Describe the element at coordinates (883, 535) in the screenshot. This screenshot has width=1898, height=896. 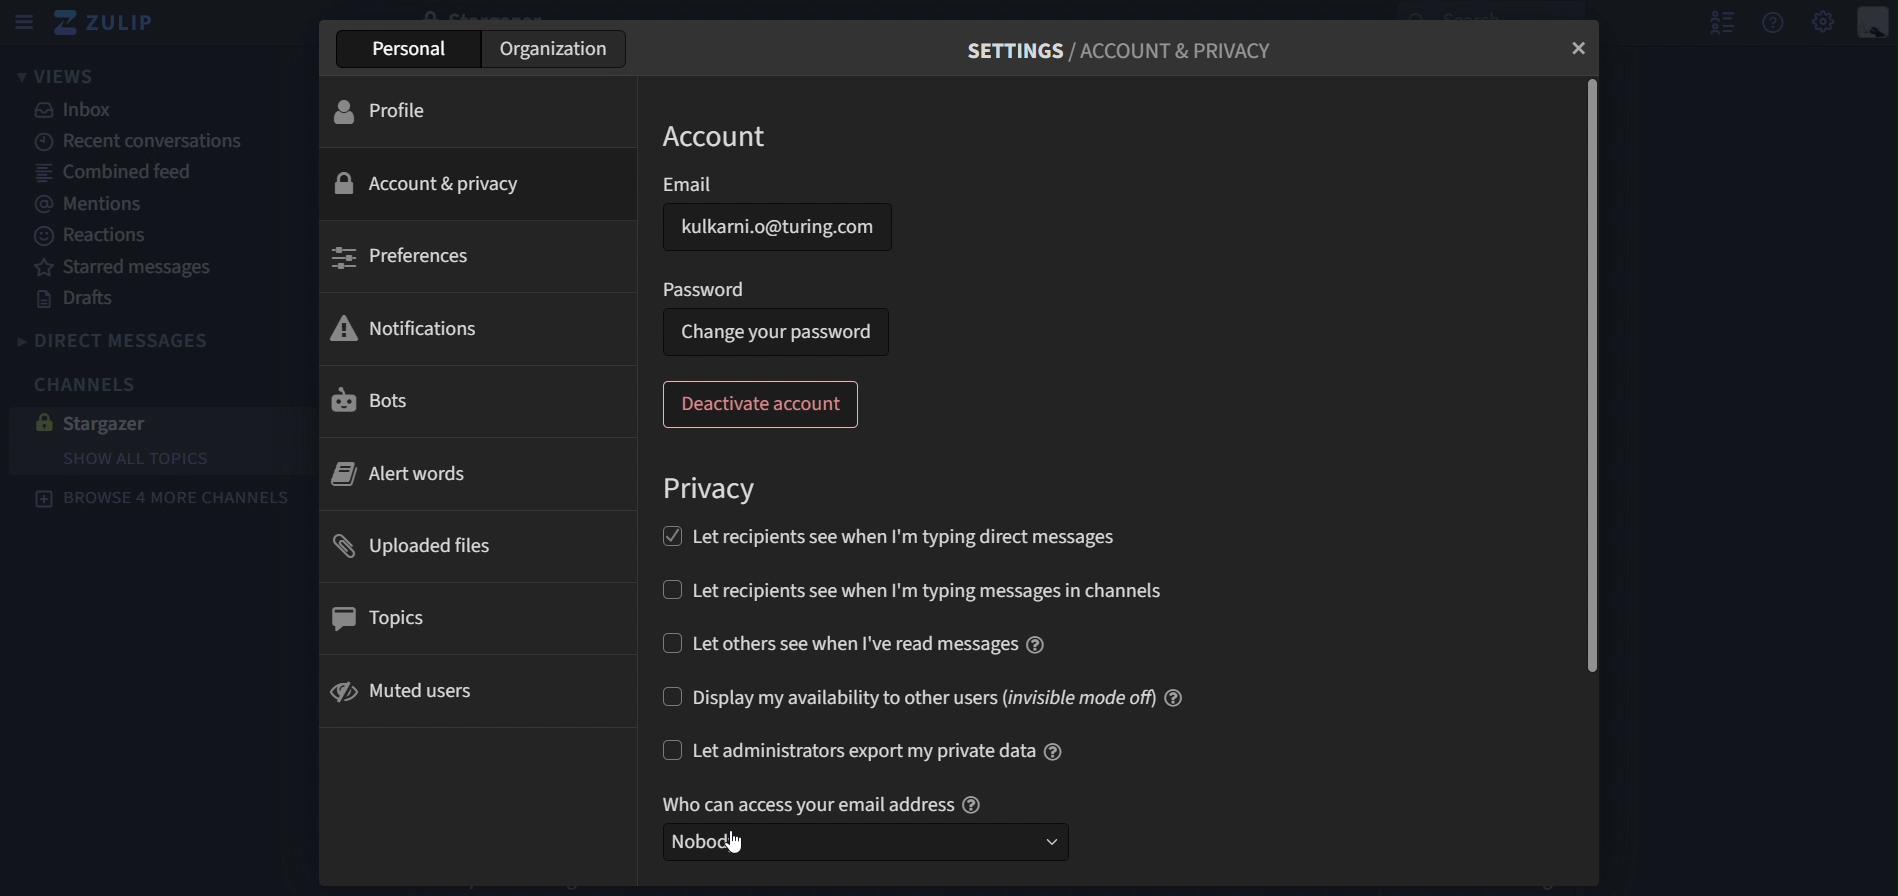
I see `let recipients see when Im typing direct messages` at that location.